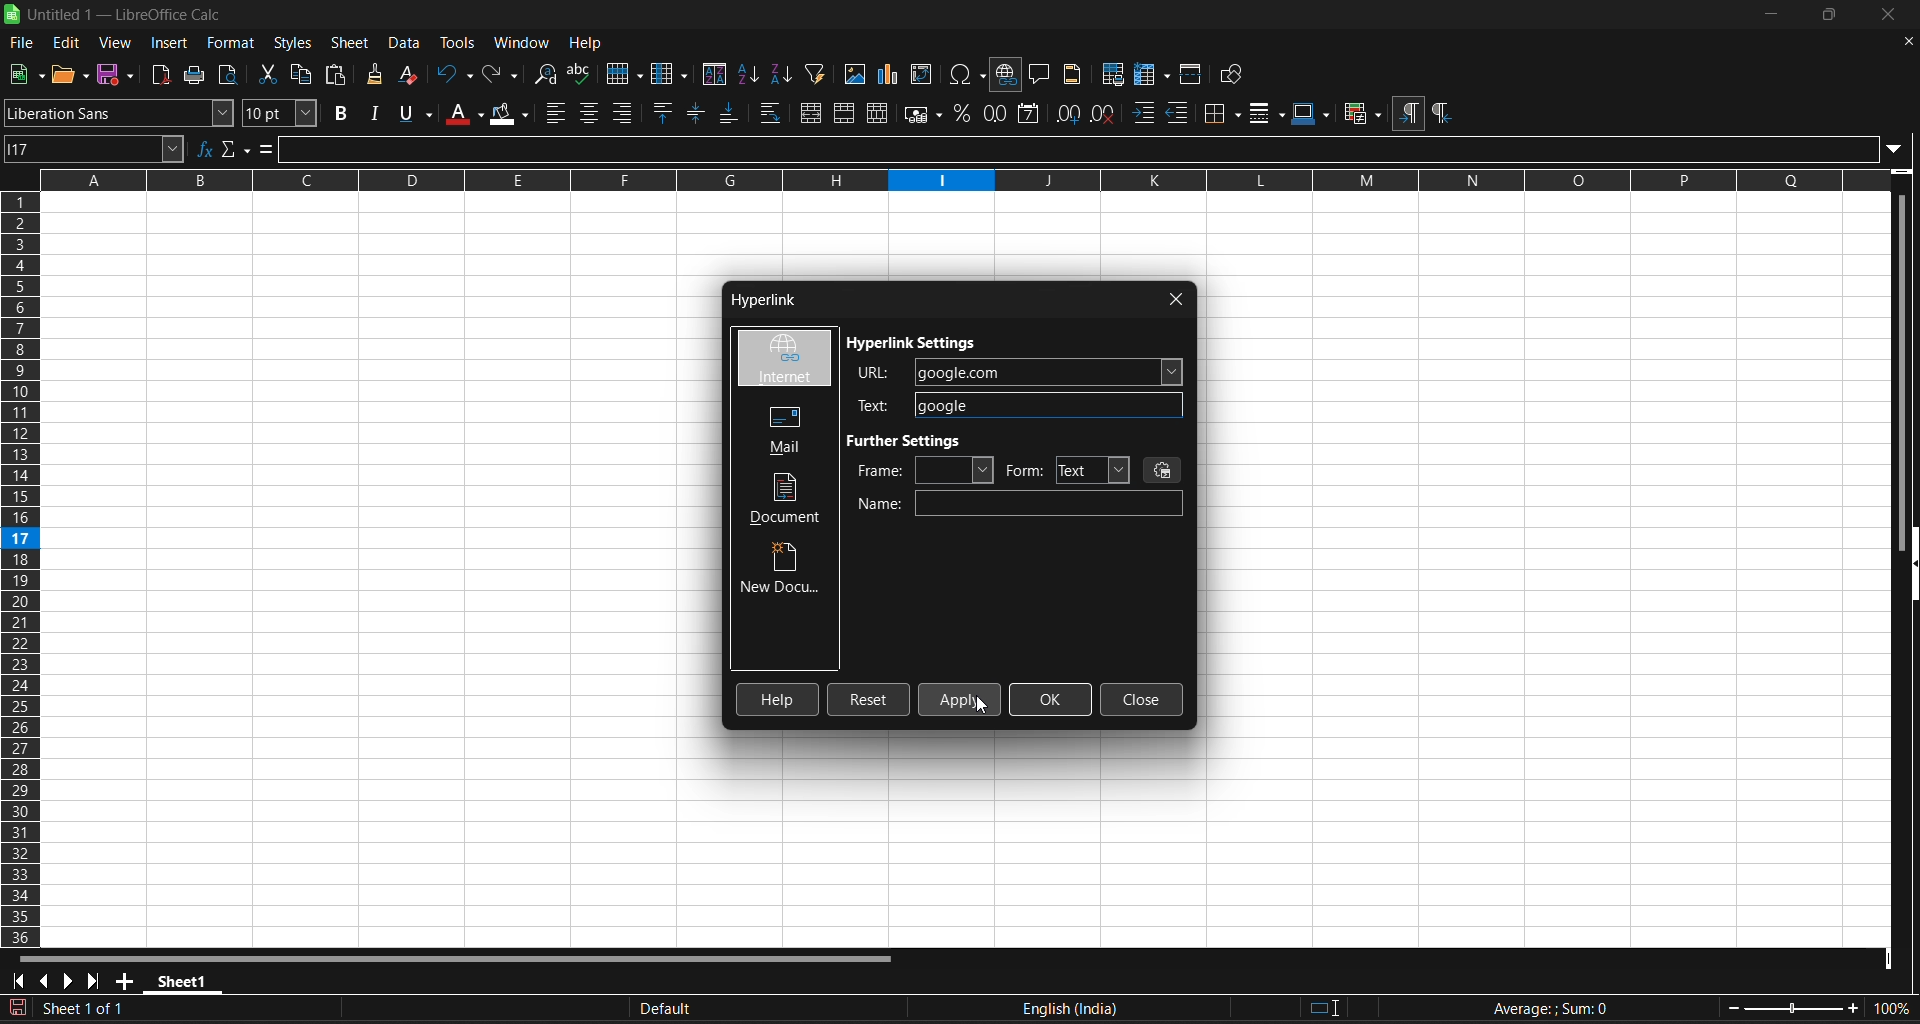  Describe the element at coordinates (624, 71) in the screenshot. I see `row` at that location.